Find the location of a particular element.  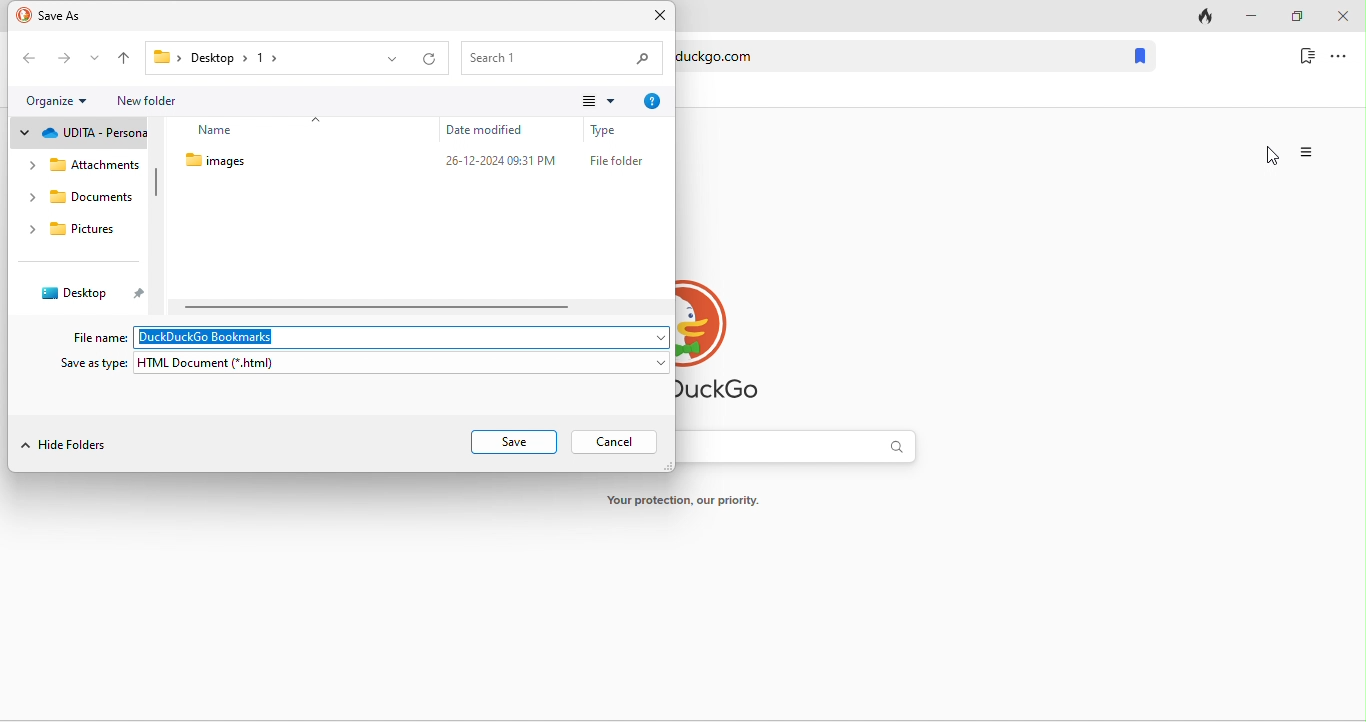

back is located at coordinates (29, 59).